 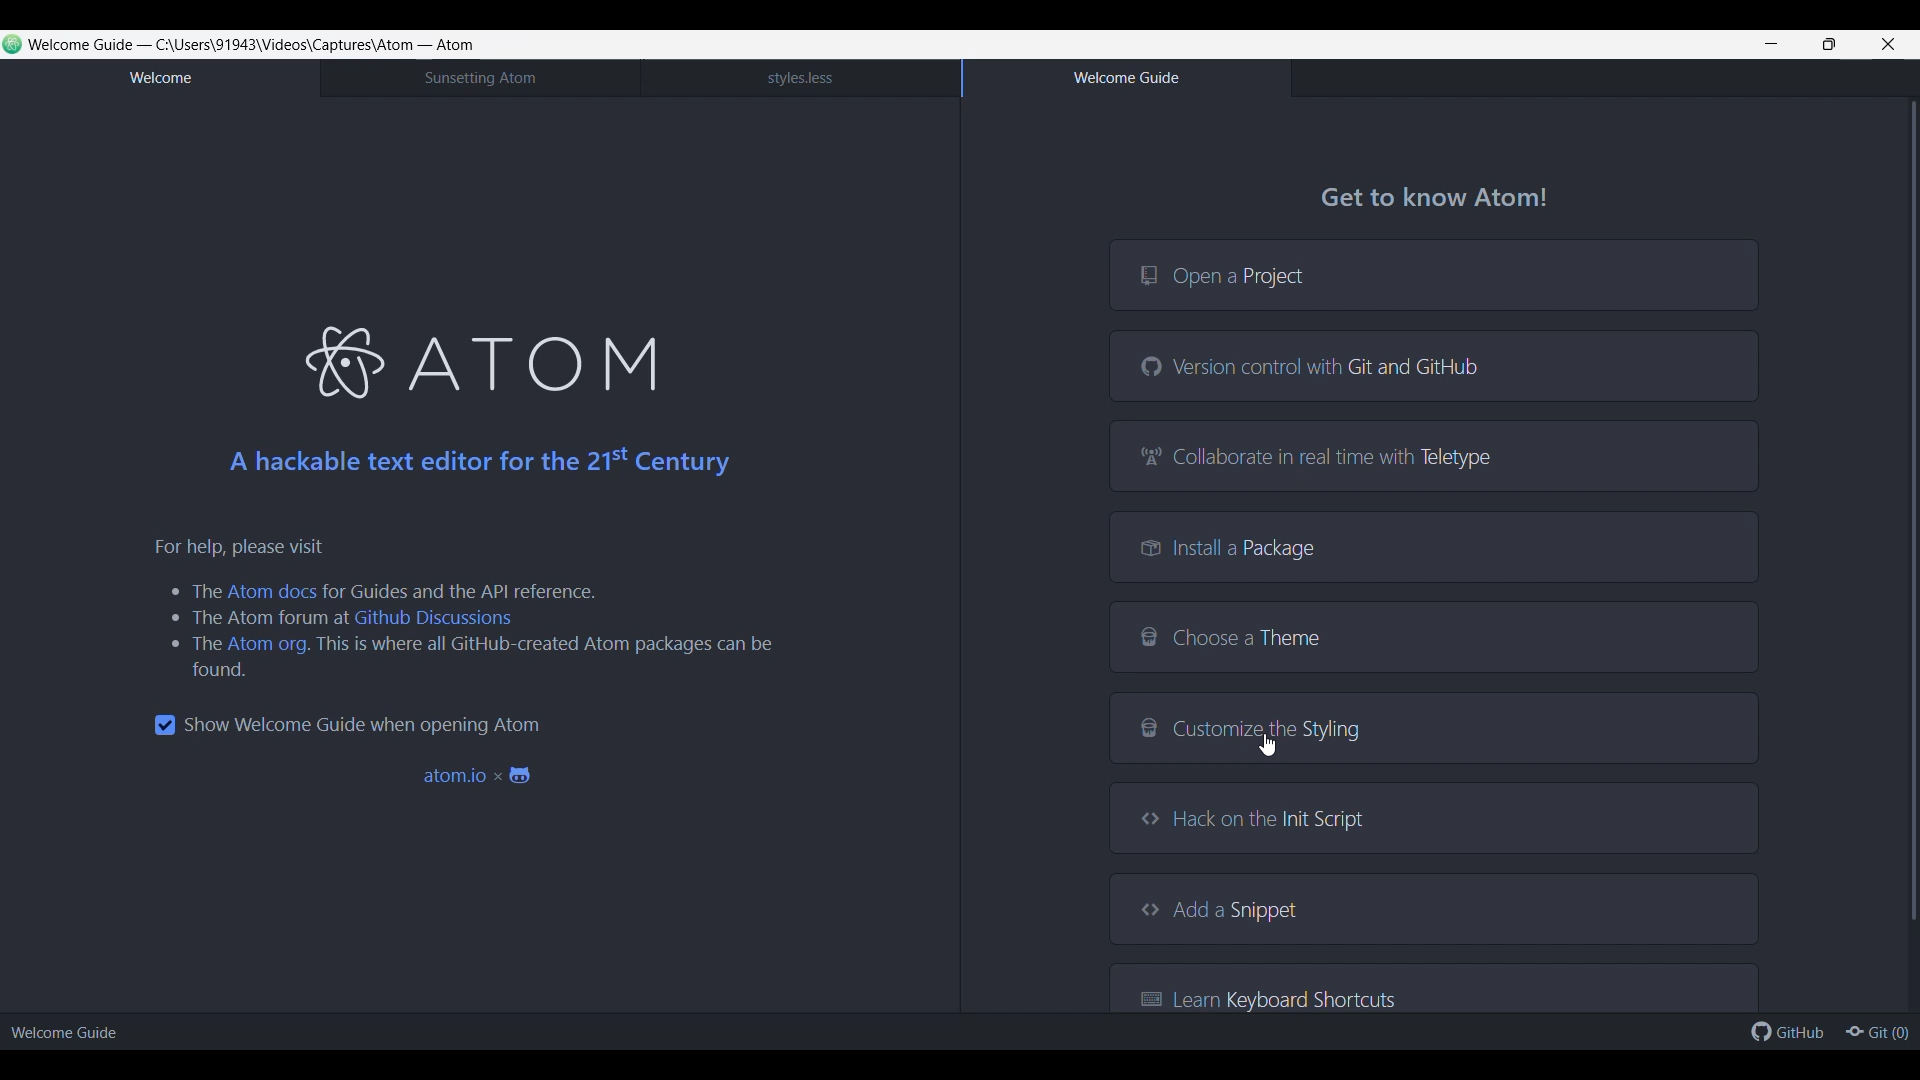 What do you see at coordinates (192, 591) in the screenshot?
I see `the` at bounding box center [192, 591].